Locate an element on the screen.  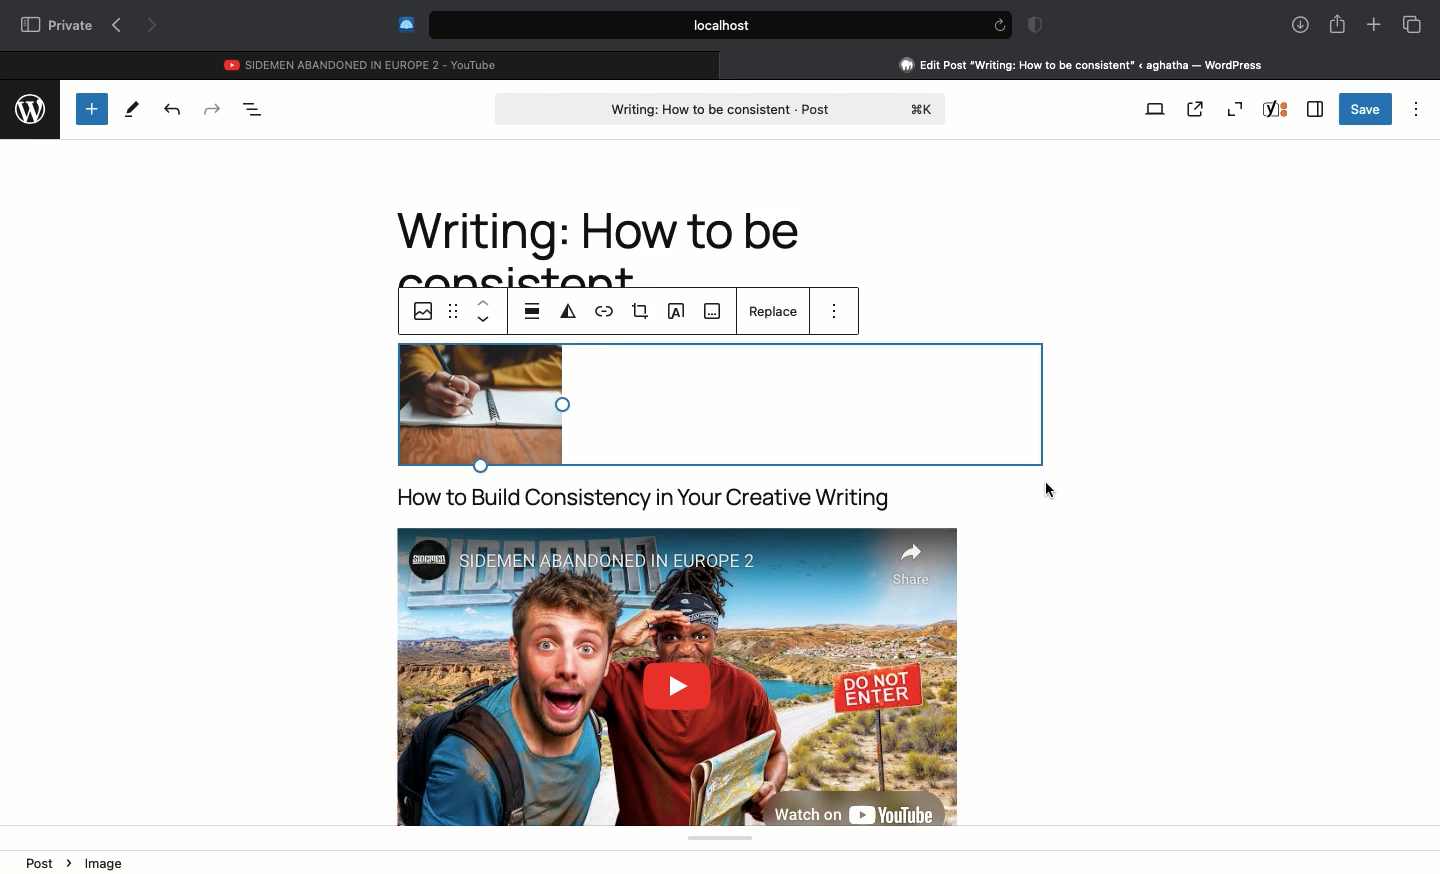
slide is located at coordinates (714, 310).